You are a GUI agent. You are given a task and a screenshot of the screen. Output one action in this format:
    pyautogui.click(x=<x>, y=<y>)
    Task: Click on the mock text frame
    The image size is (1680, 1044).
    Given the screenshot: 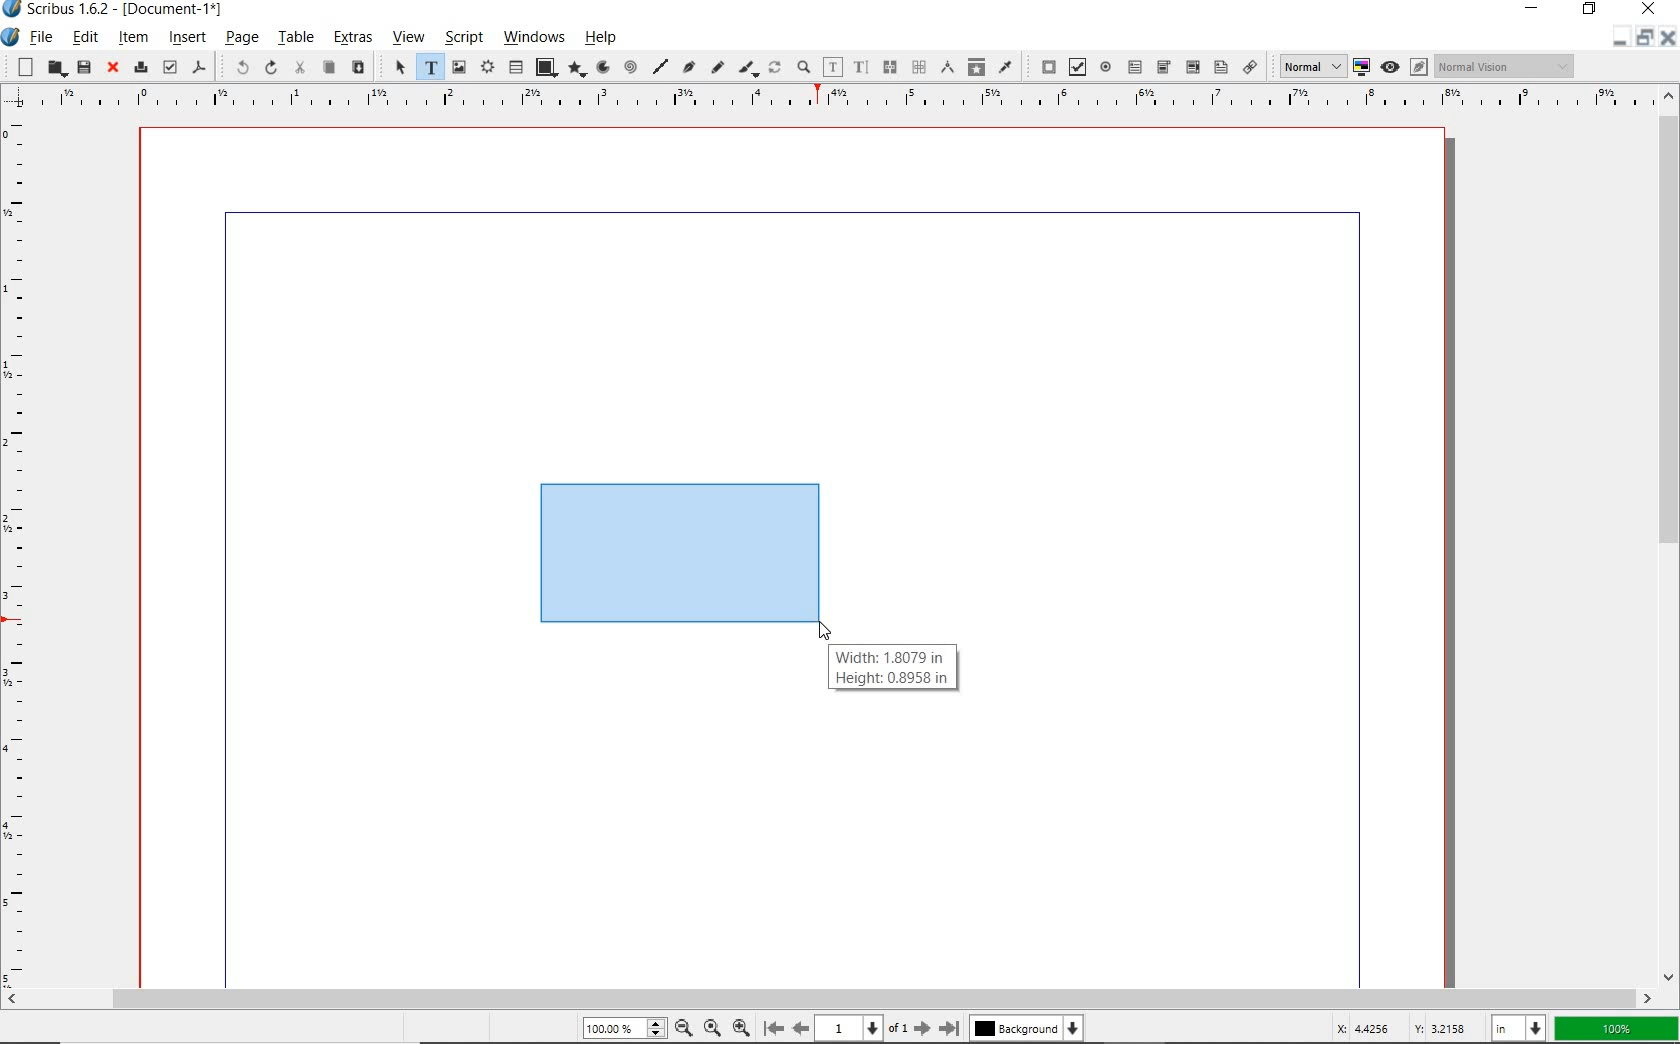 What is the action you would take?
    pyautogui.click(x=679, y=553)
    